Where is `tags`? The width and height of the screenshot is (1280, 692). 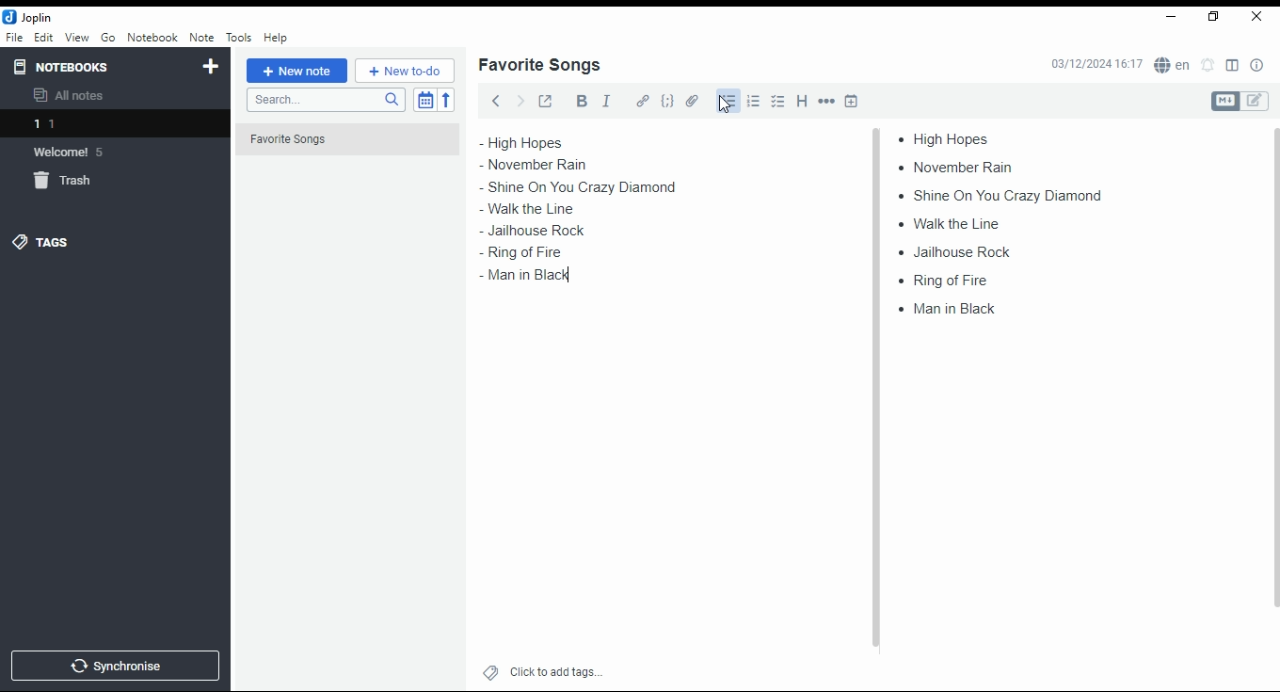 tags is located at coordinates (41, 241).